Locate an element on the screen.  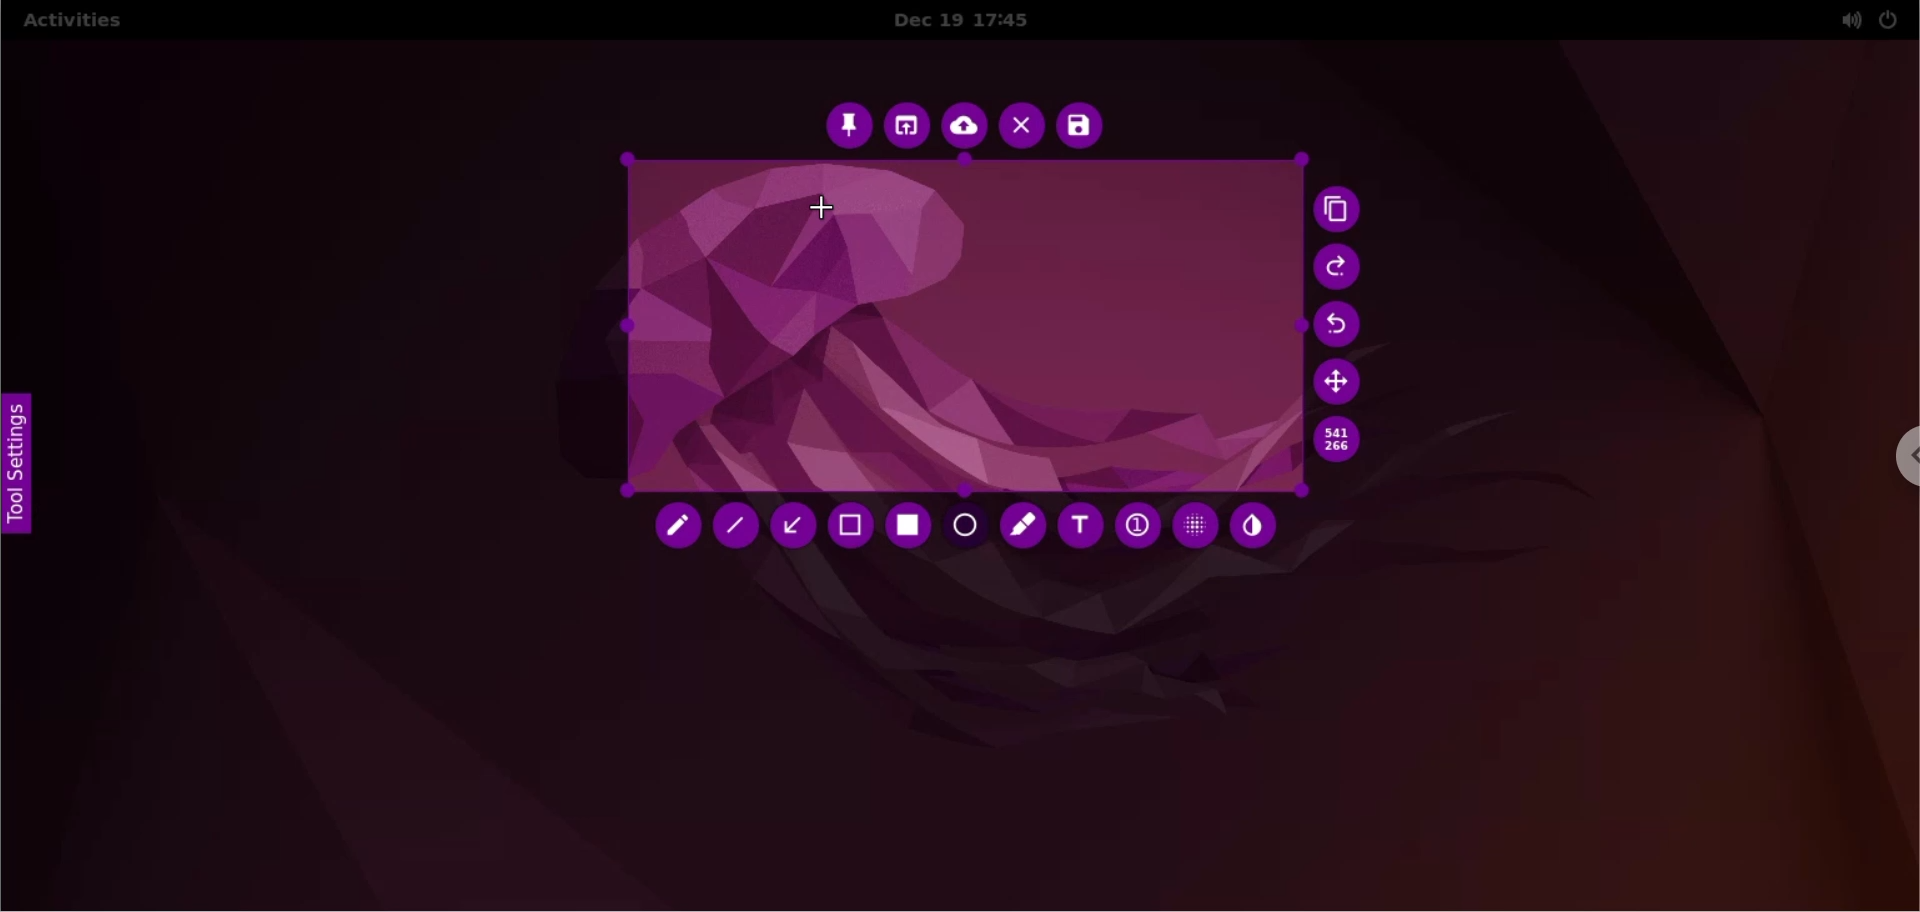
circle tool is located at coordinates (967, 528).